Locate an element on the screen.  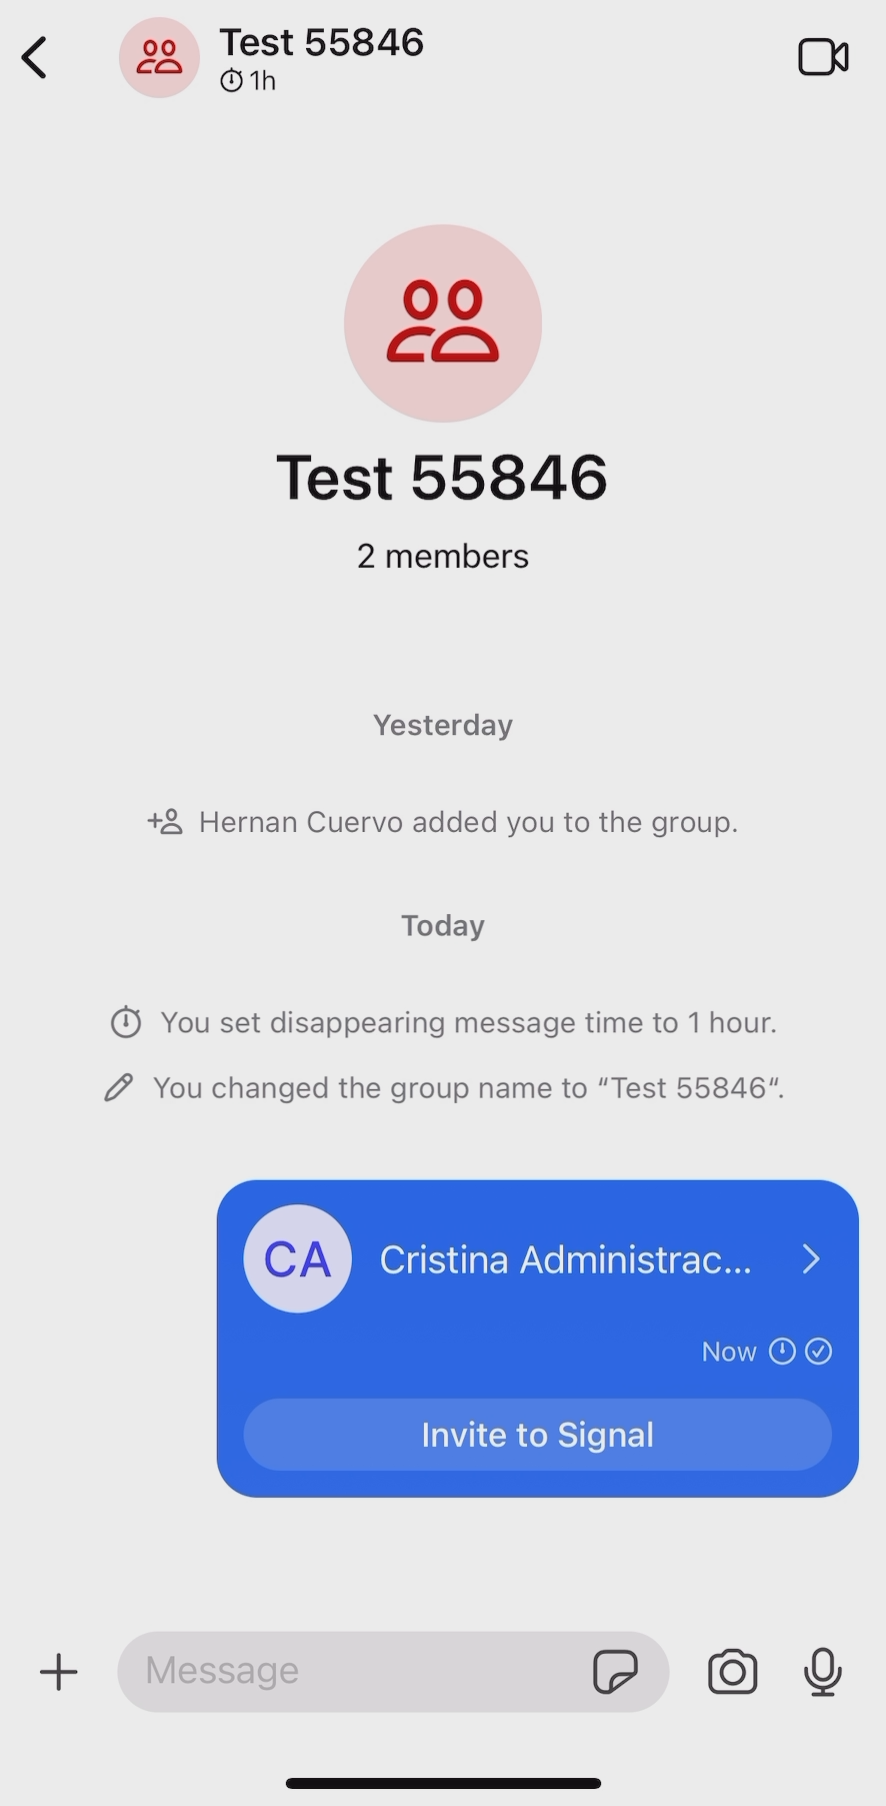
video call is located at coordinates (822, 59).